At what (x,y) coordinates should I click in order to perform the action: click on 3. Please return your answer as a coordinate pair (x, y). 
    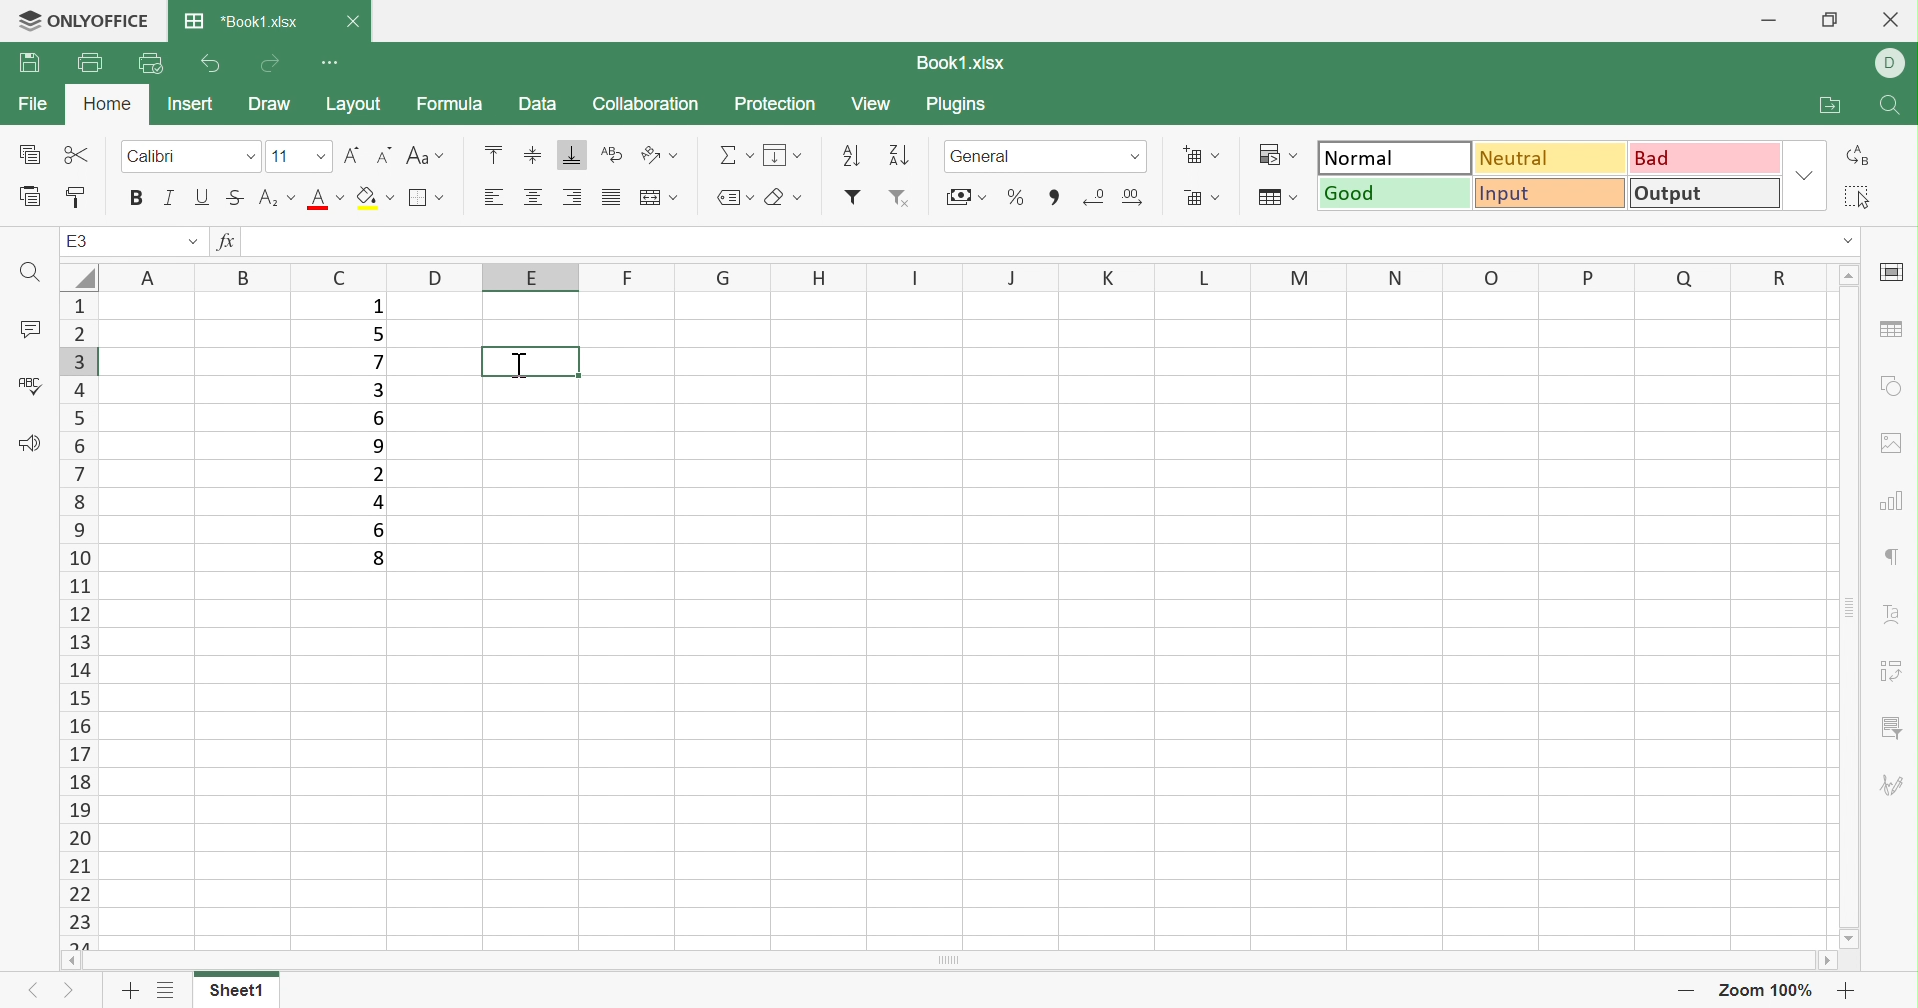
    Looking at the image, I should click on (378, 391).